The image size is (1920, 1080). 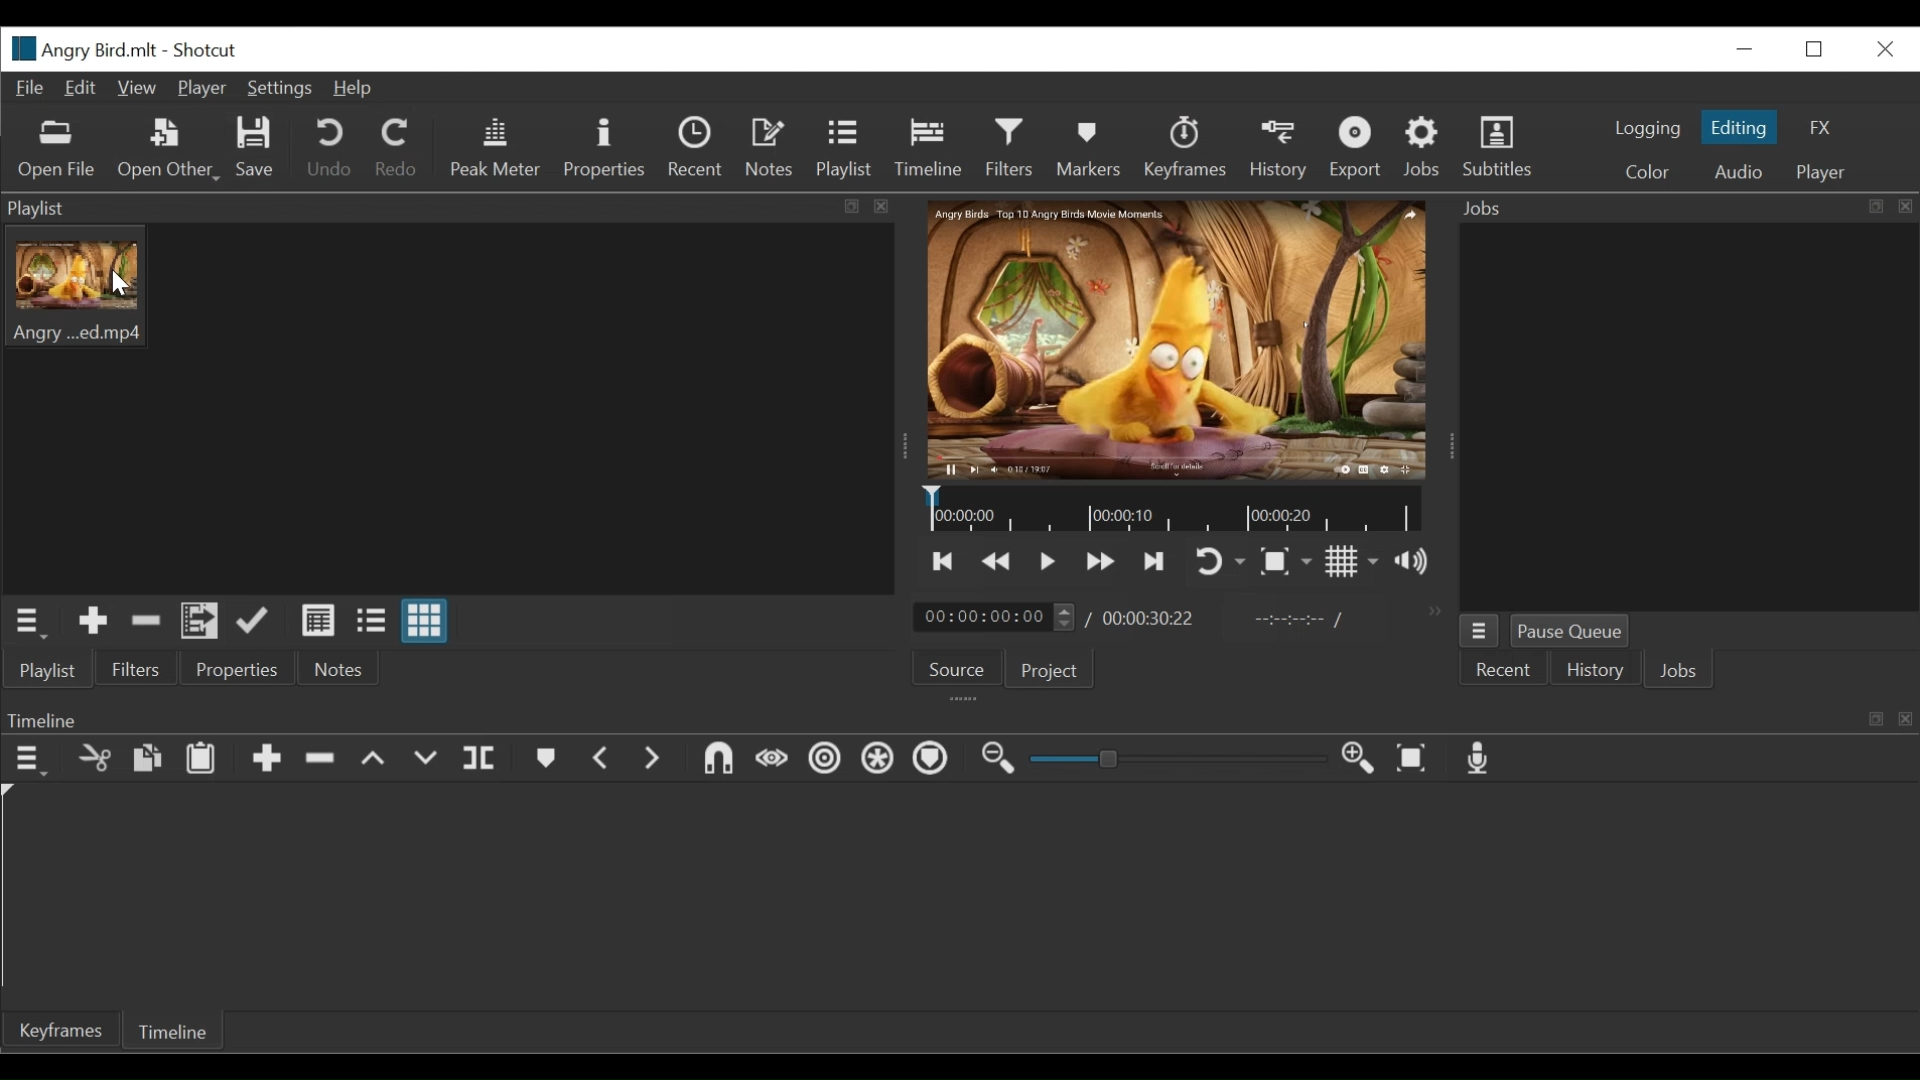 I want to click on Editing, so click(x=1738, y=126).